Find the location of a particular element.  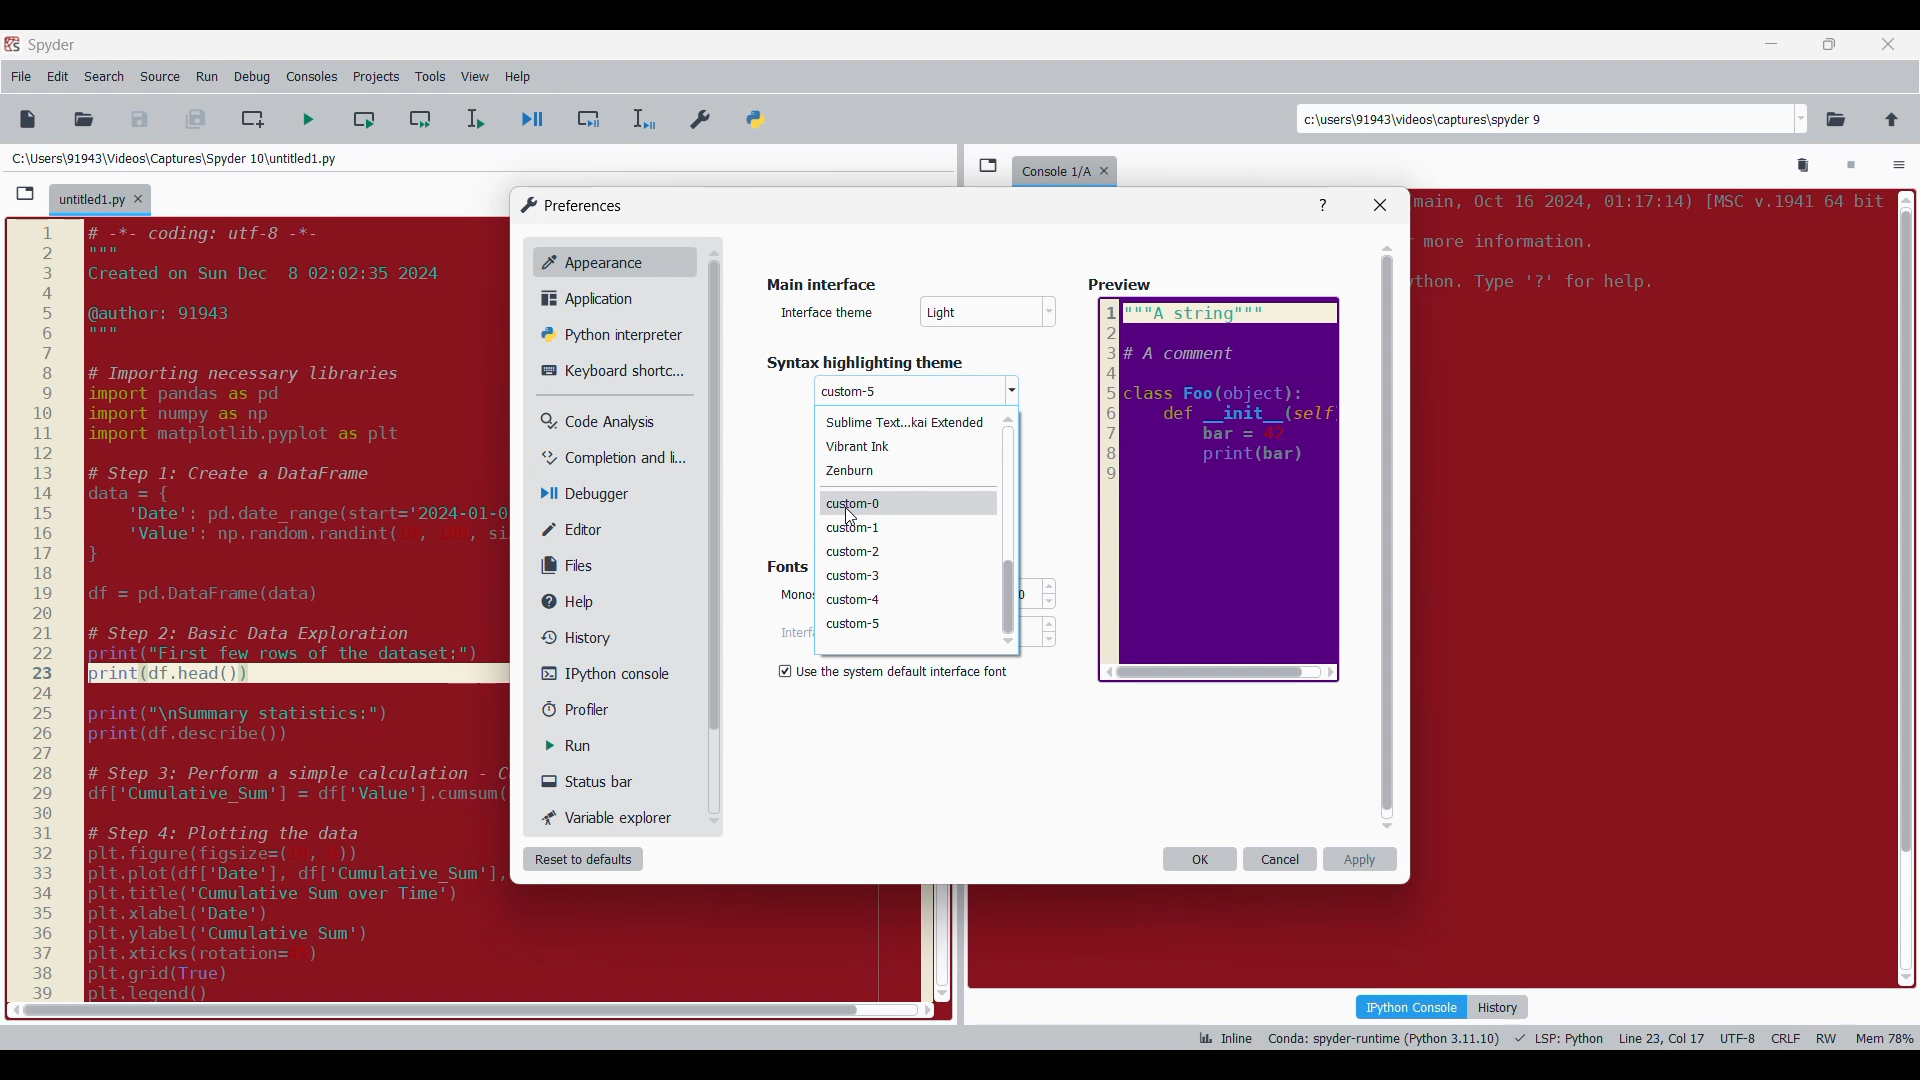

Debug selection/current line is located at coordinates (642, 119).